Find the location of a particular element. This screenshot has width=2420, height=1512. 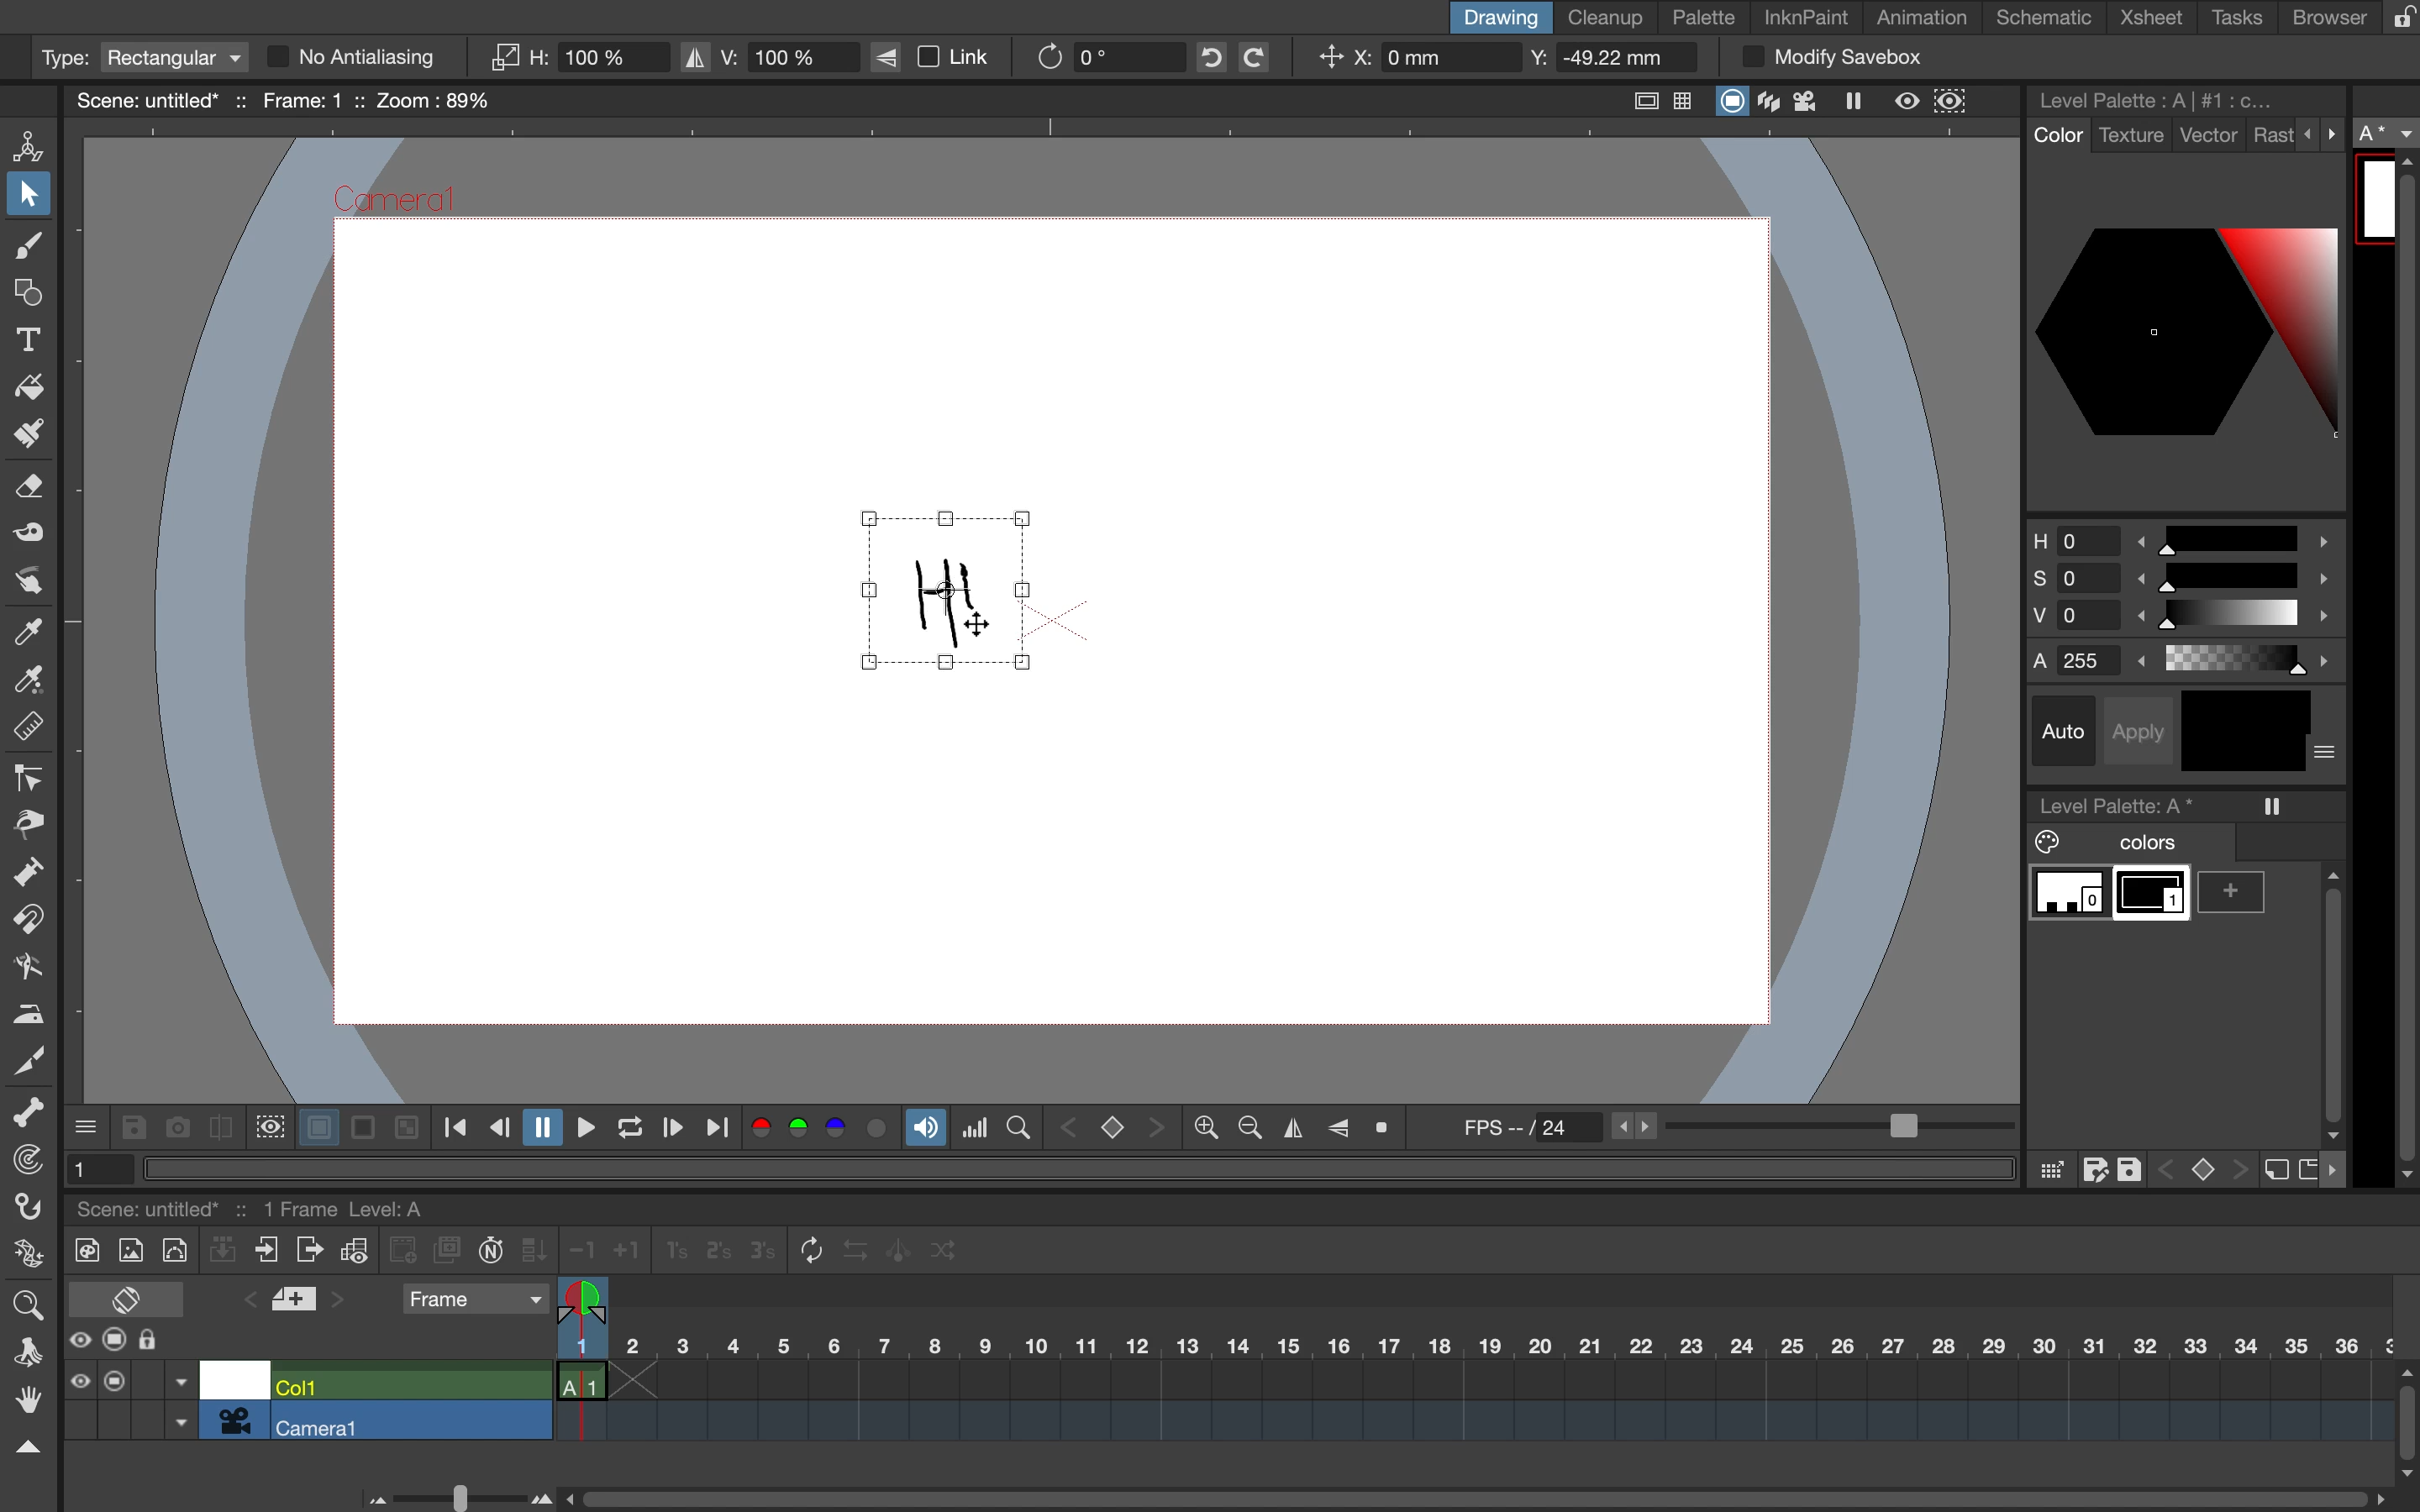

repeat is located at coordinates (804, 1252).